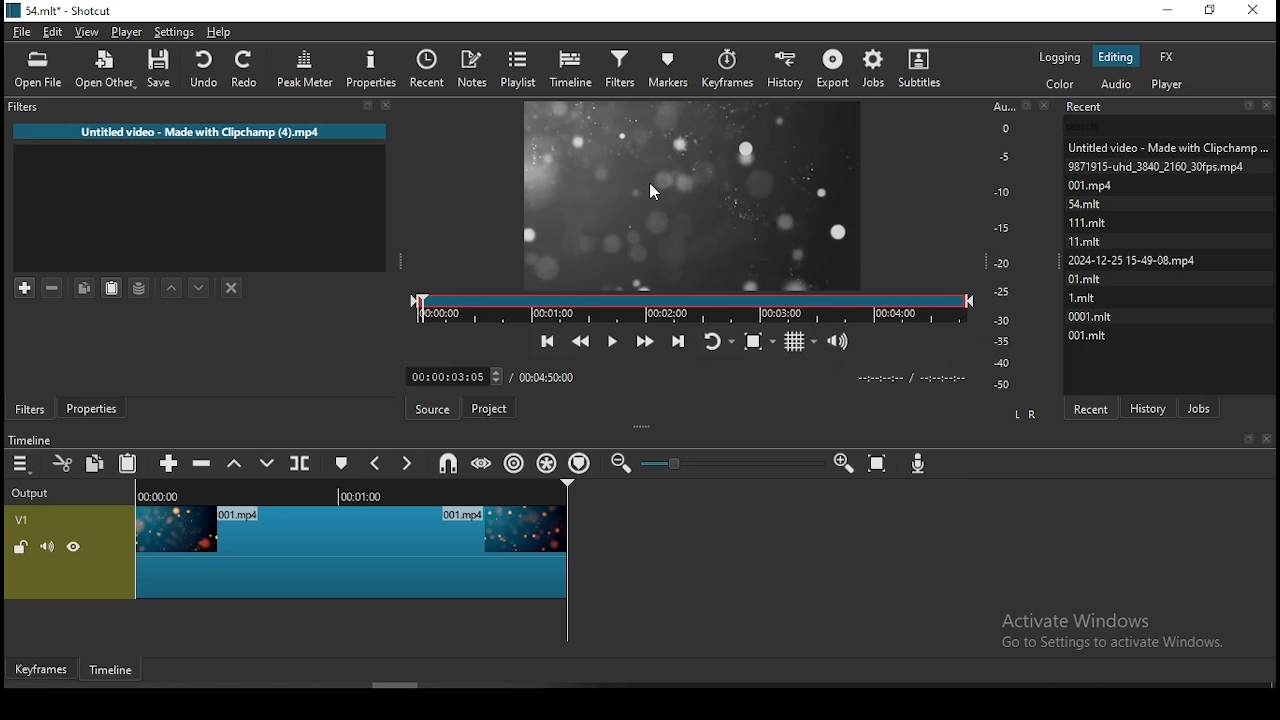  I want to click on save filter set, so click(140, 288).